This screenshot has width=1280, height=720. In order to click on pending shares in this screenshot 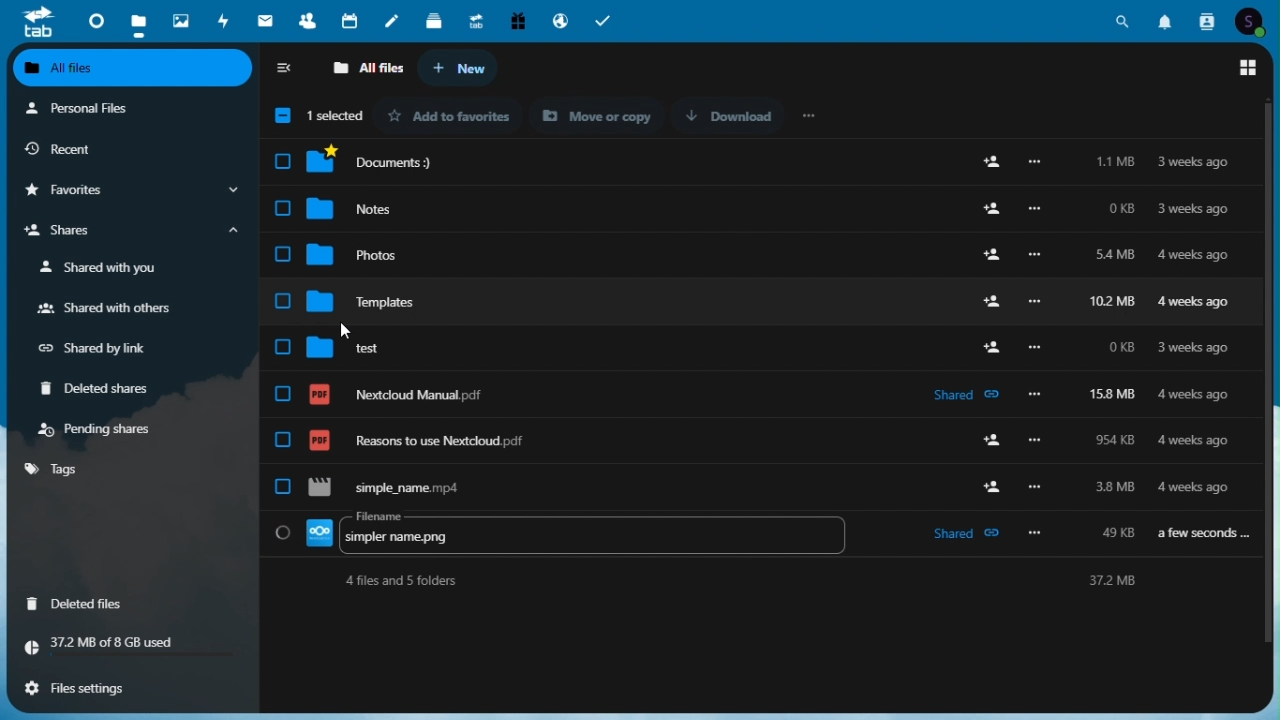, I will do `click(100, 429)`.